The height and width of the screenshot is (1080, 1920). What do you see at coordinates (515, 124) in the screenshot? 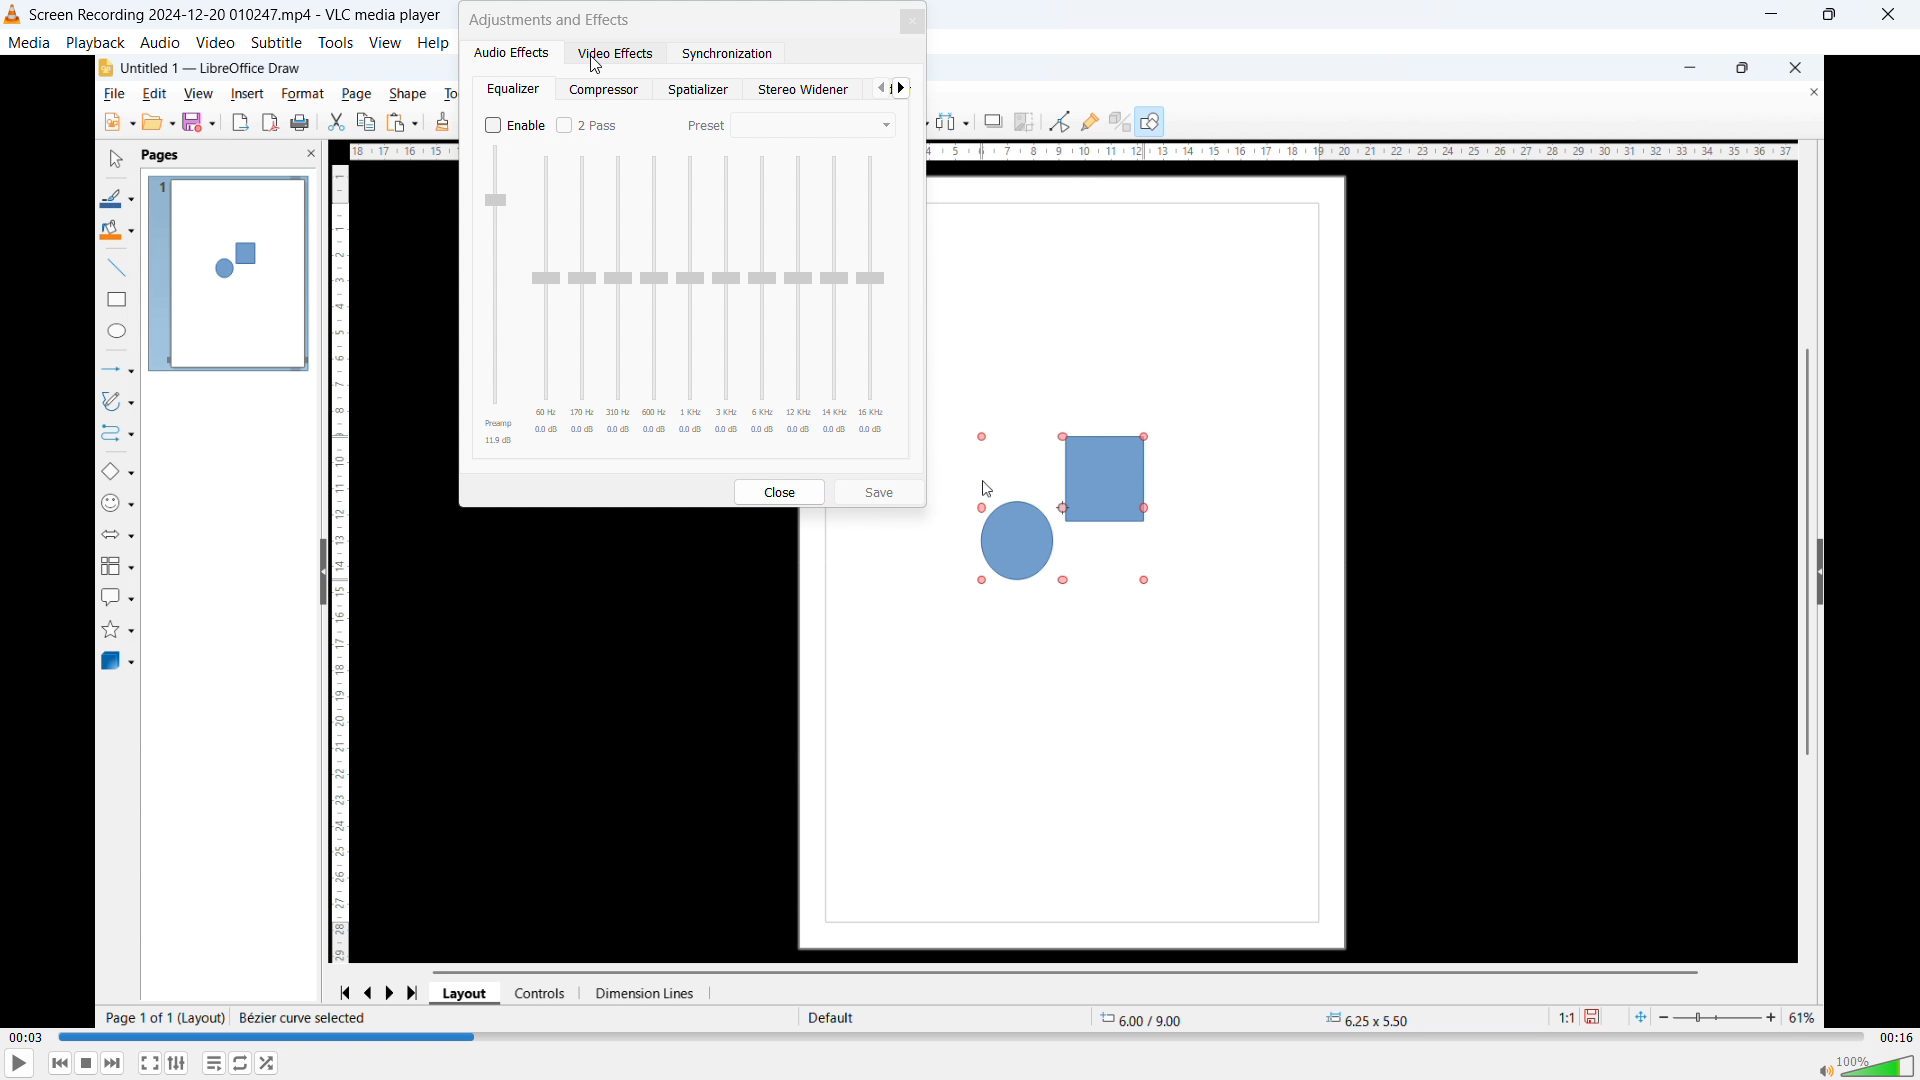
I see `Enable ` at bounding box center [515, 124].